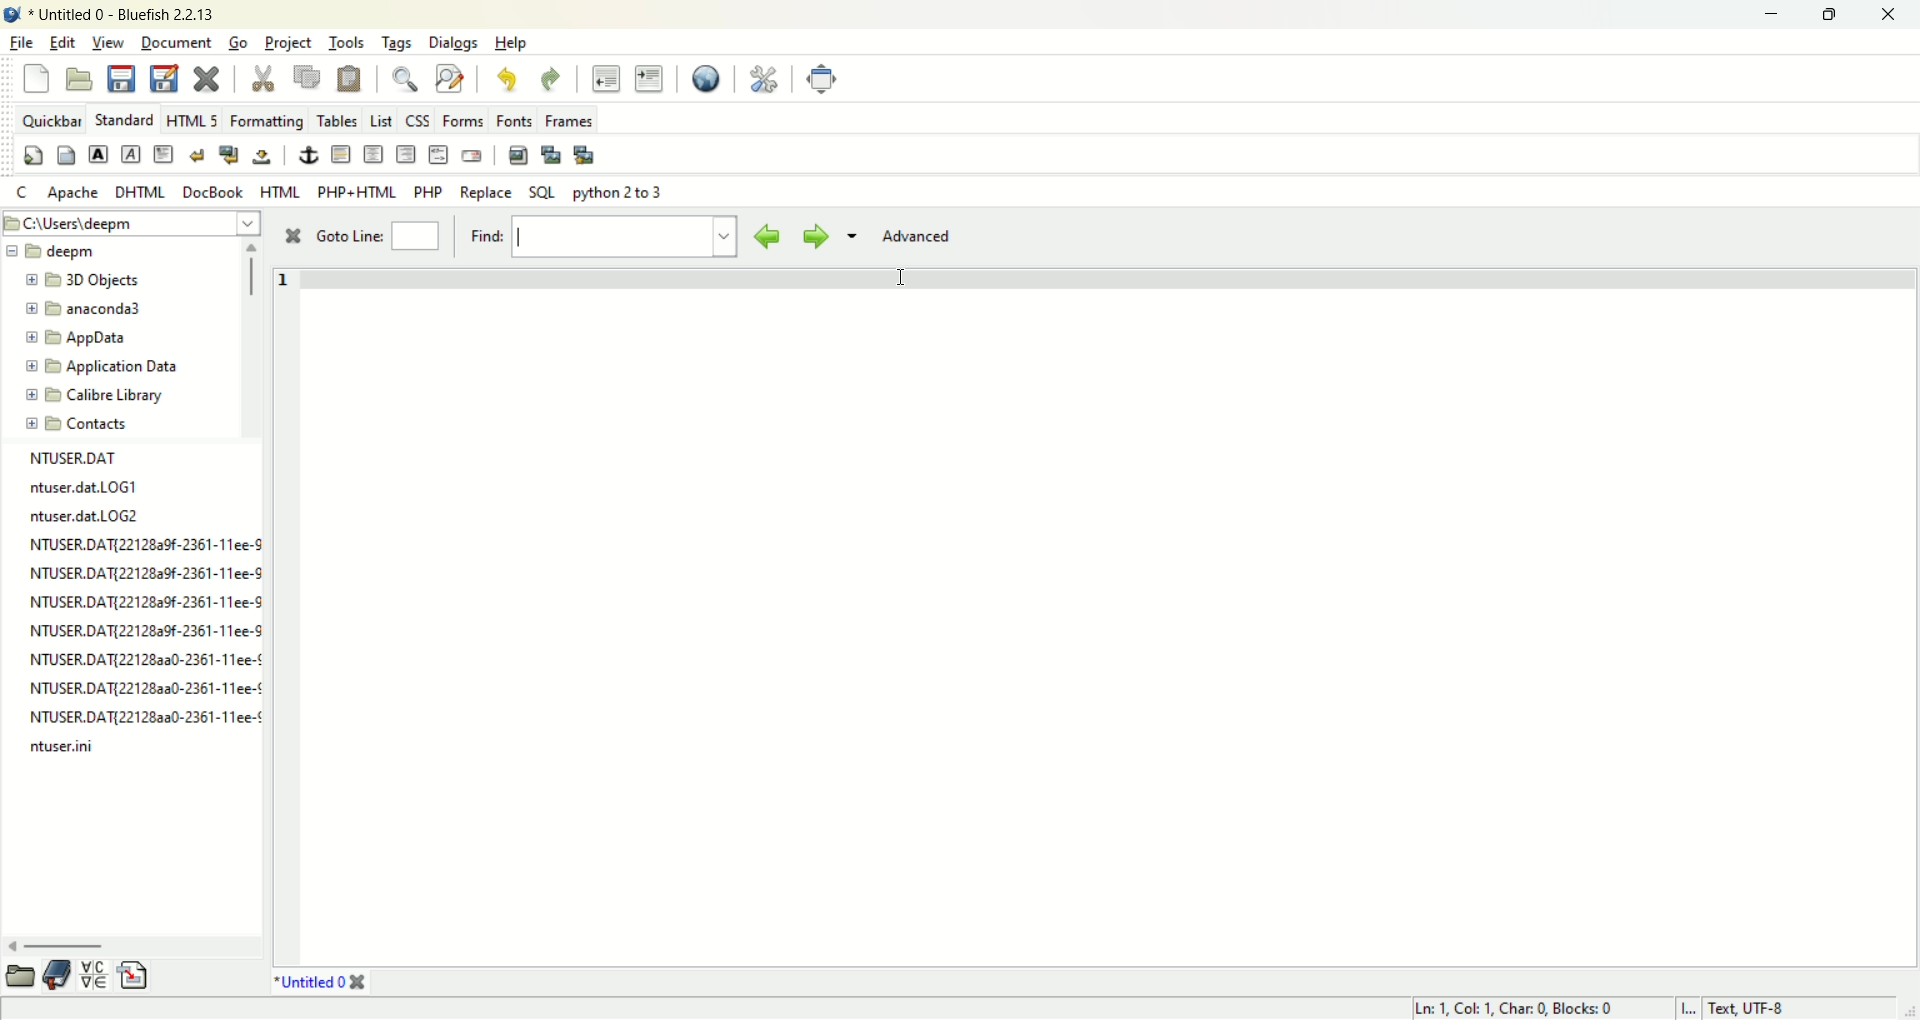 The image size is (1920, 1020). I want to click on HTML, so click(281, 191).